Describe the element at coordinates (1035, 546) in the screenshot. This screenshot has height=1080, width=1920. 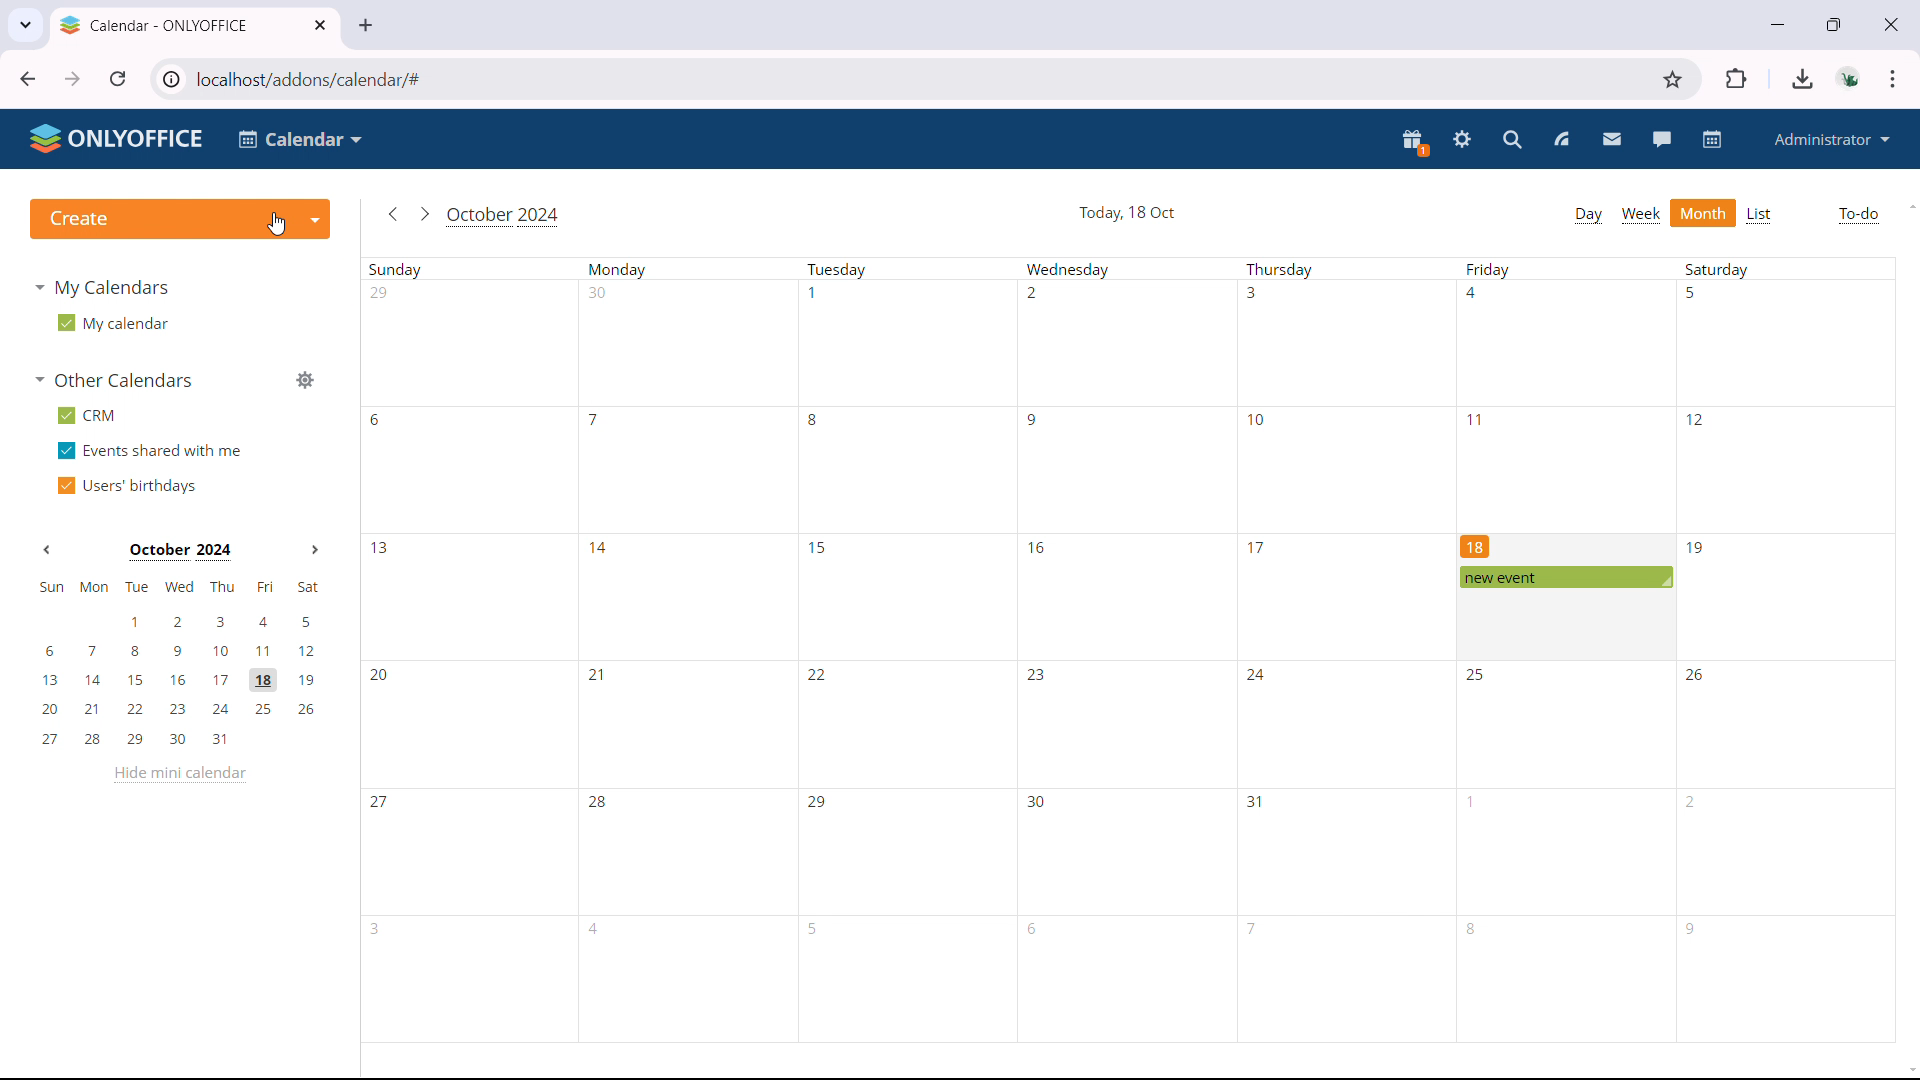
I see `16` at that location.